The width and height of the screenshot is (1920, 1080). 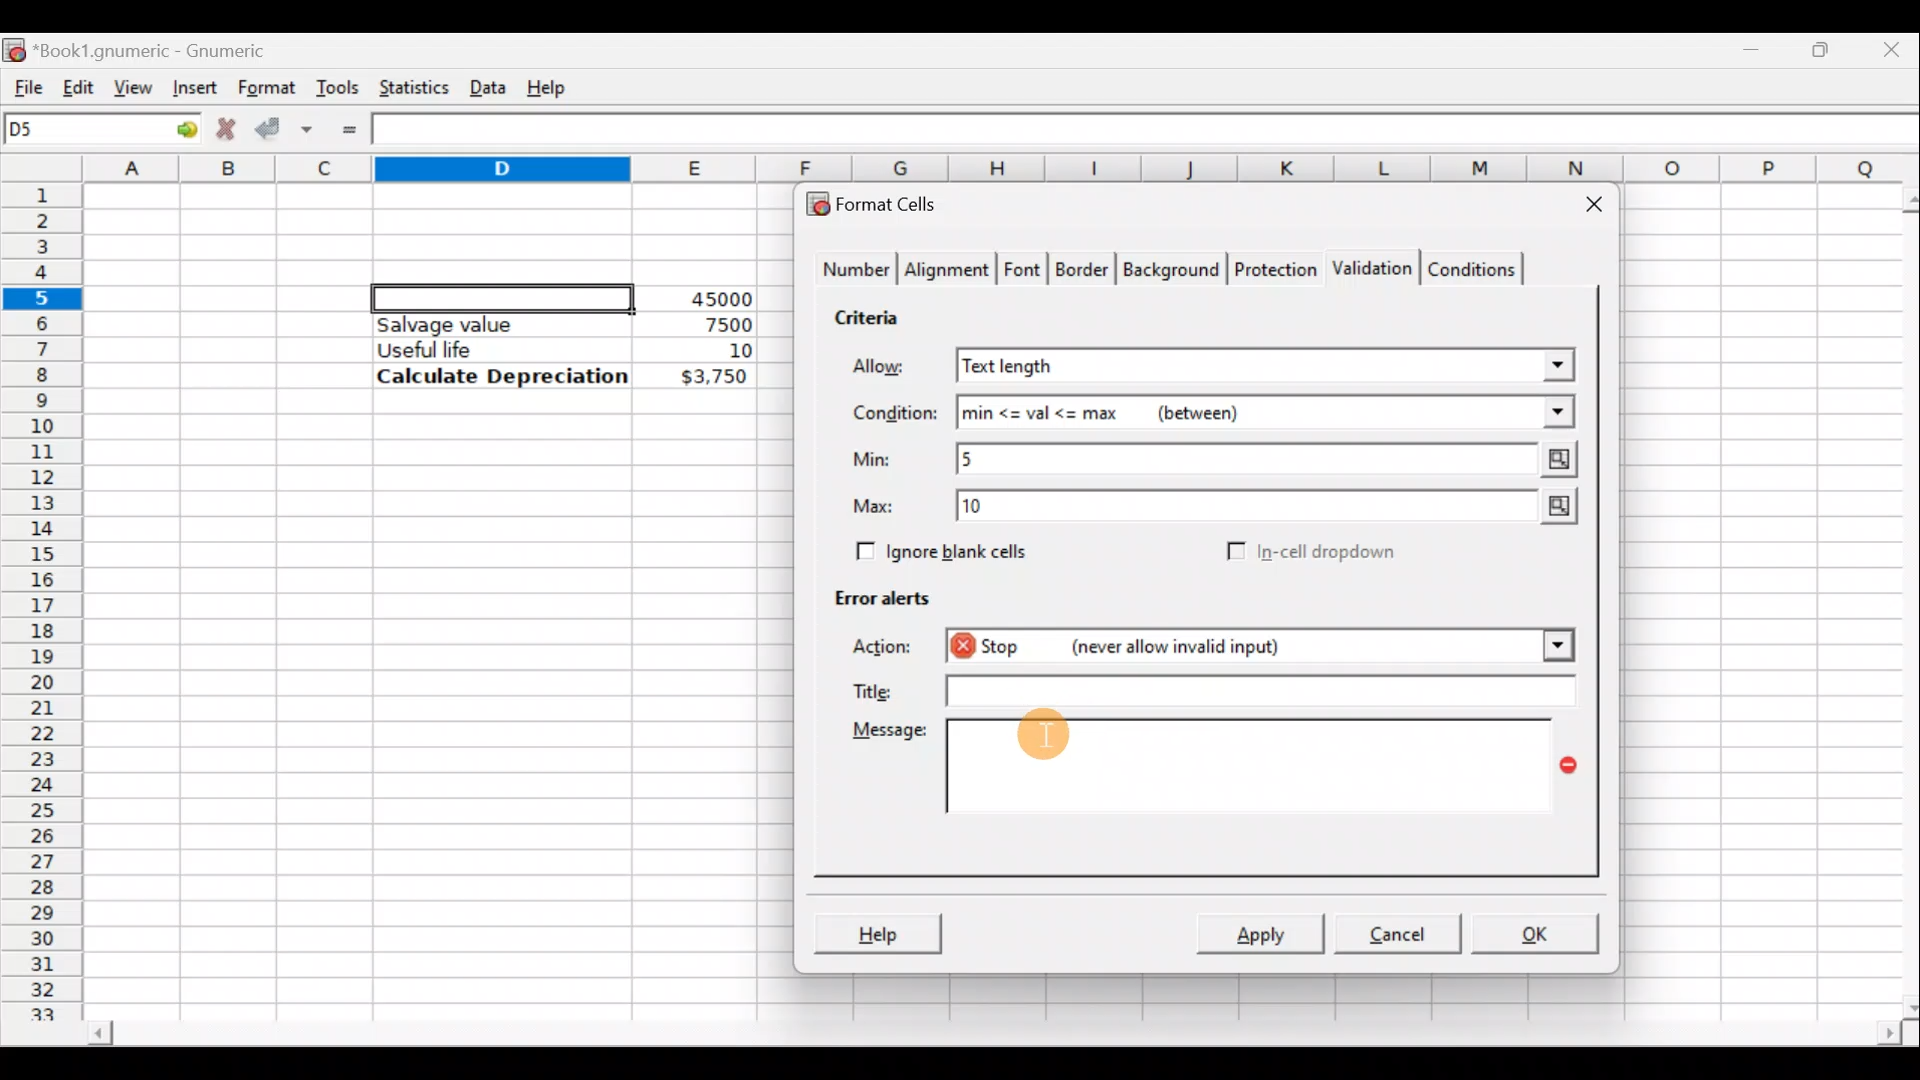 What do you see at coordinates (893, 369) in the screenshot?
I see `Allow` at bounding box center [893, 369].